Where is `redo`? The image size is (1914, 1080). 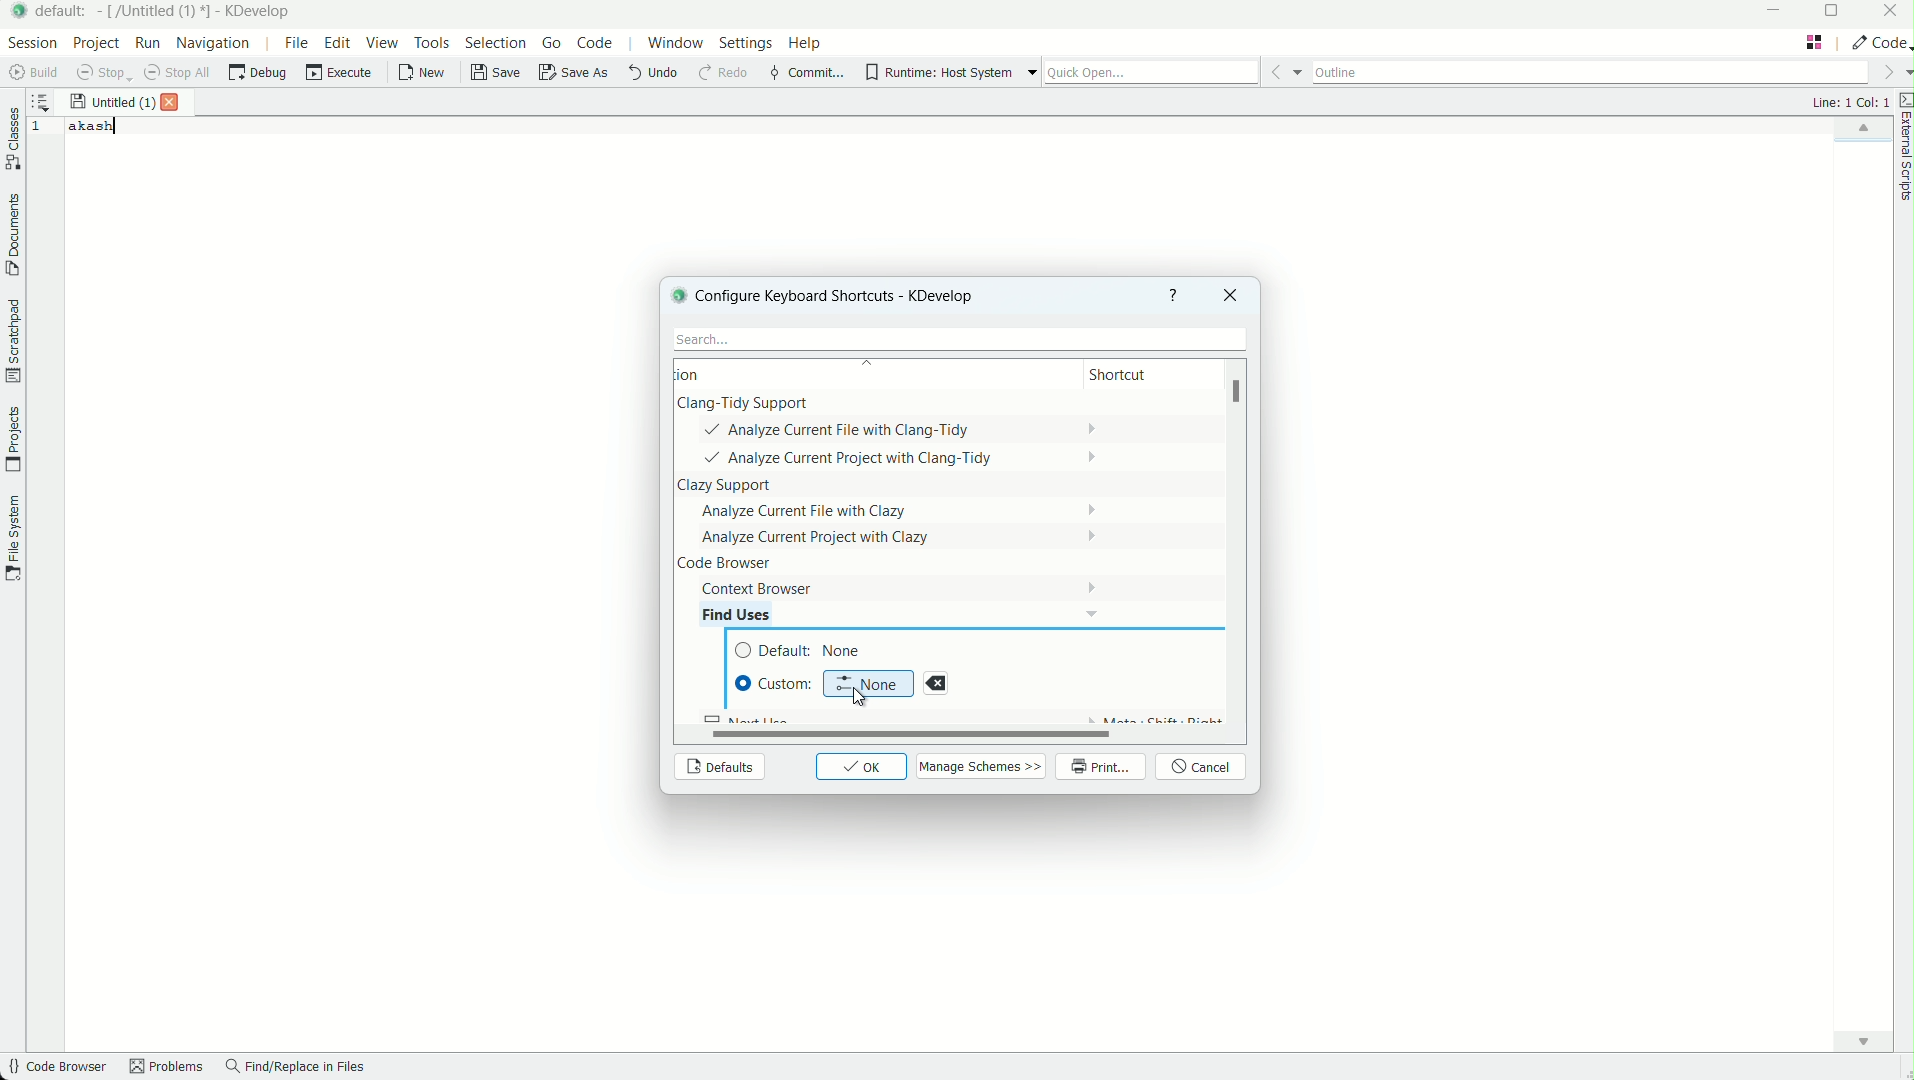
redo is located at coordinates (721, 74).